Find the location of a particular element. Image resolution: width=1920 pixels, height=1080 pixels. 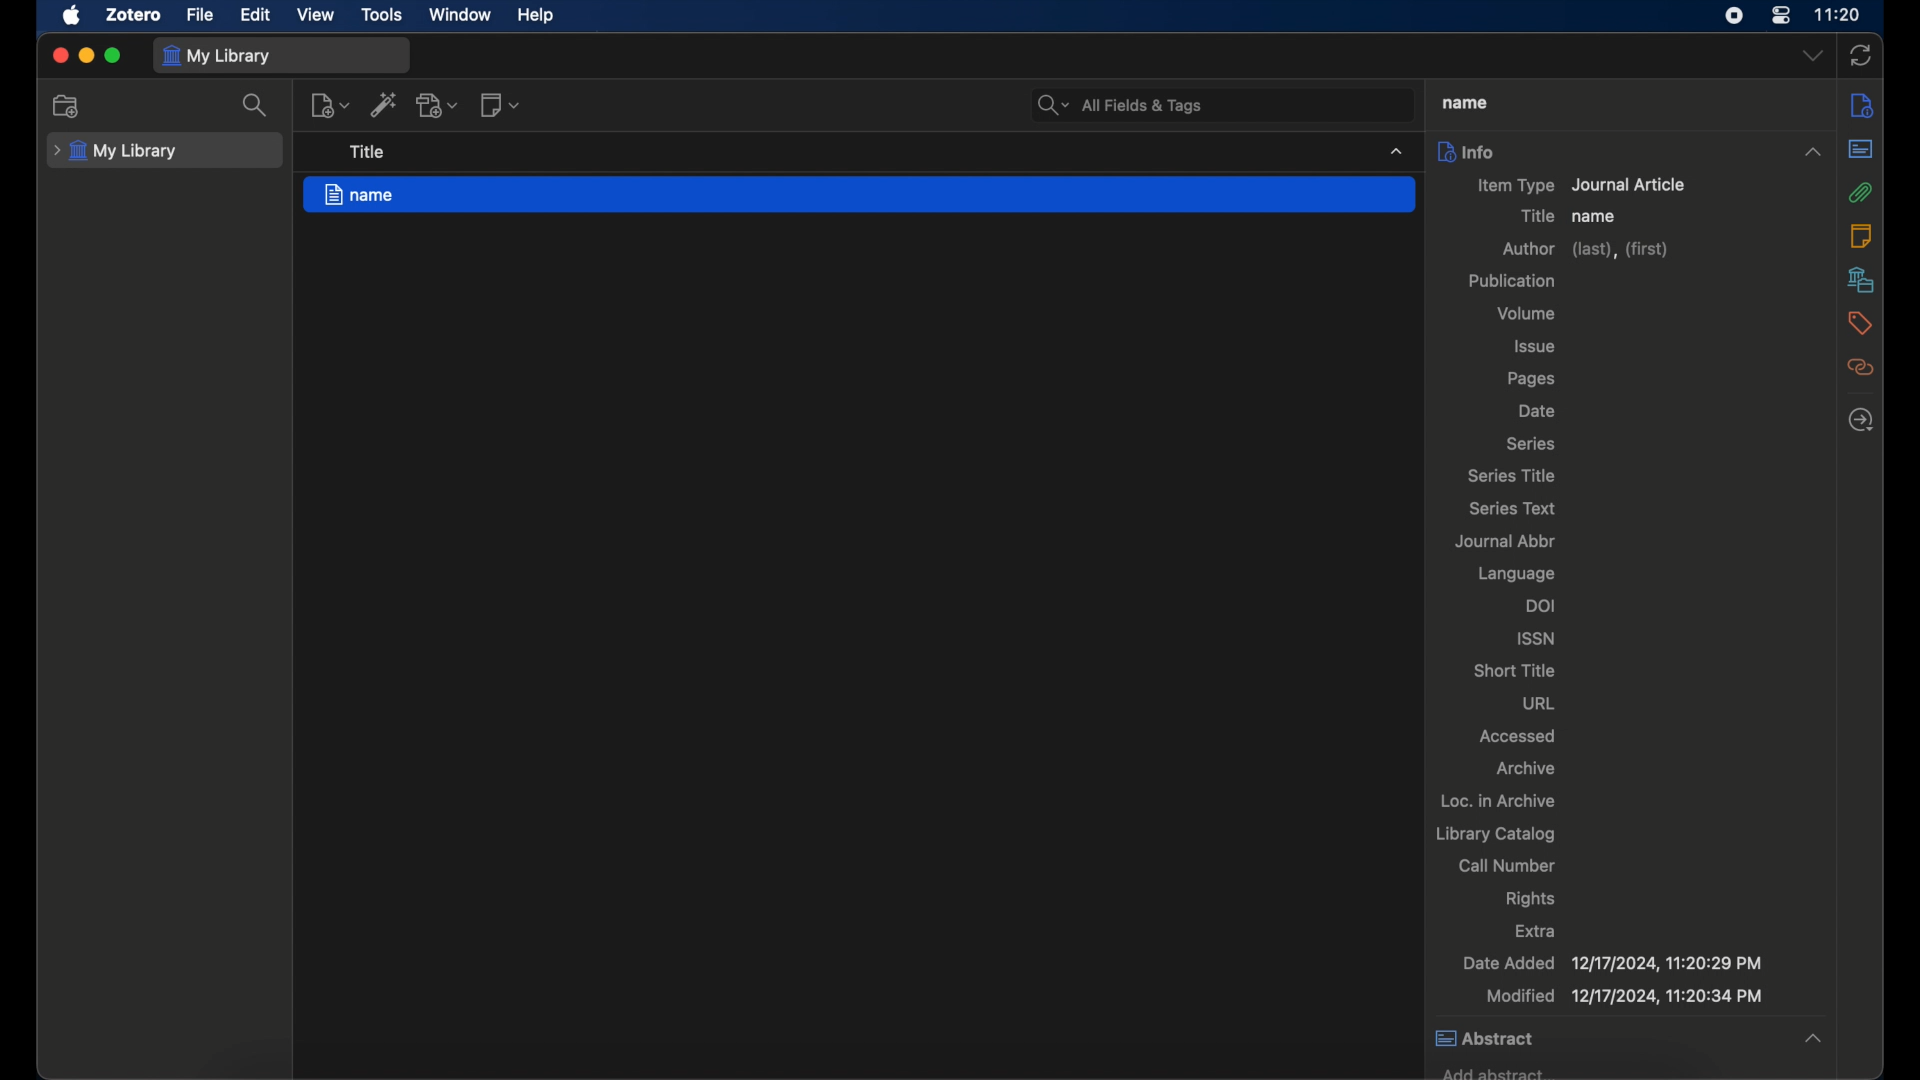

title is located at coordinates (1534, 215).